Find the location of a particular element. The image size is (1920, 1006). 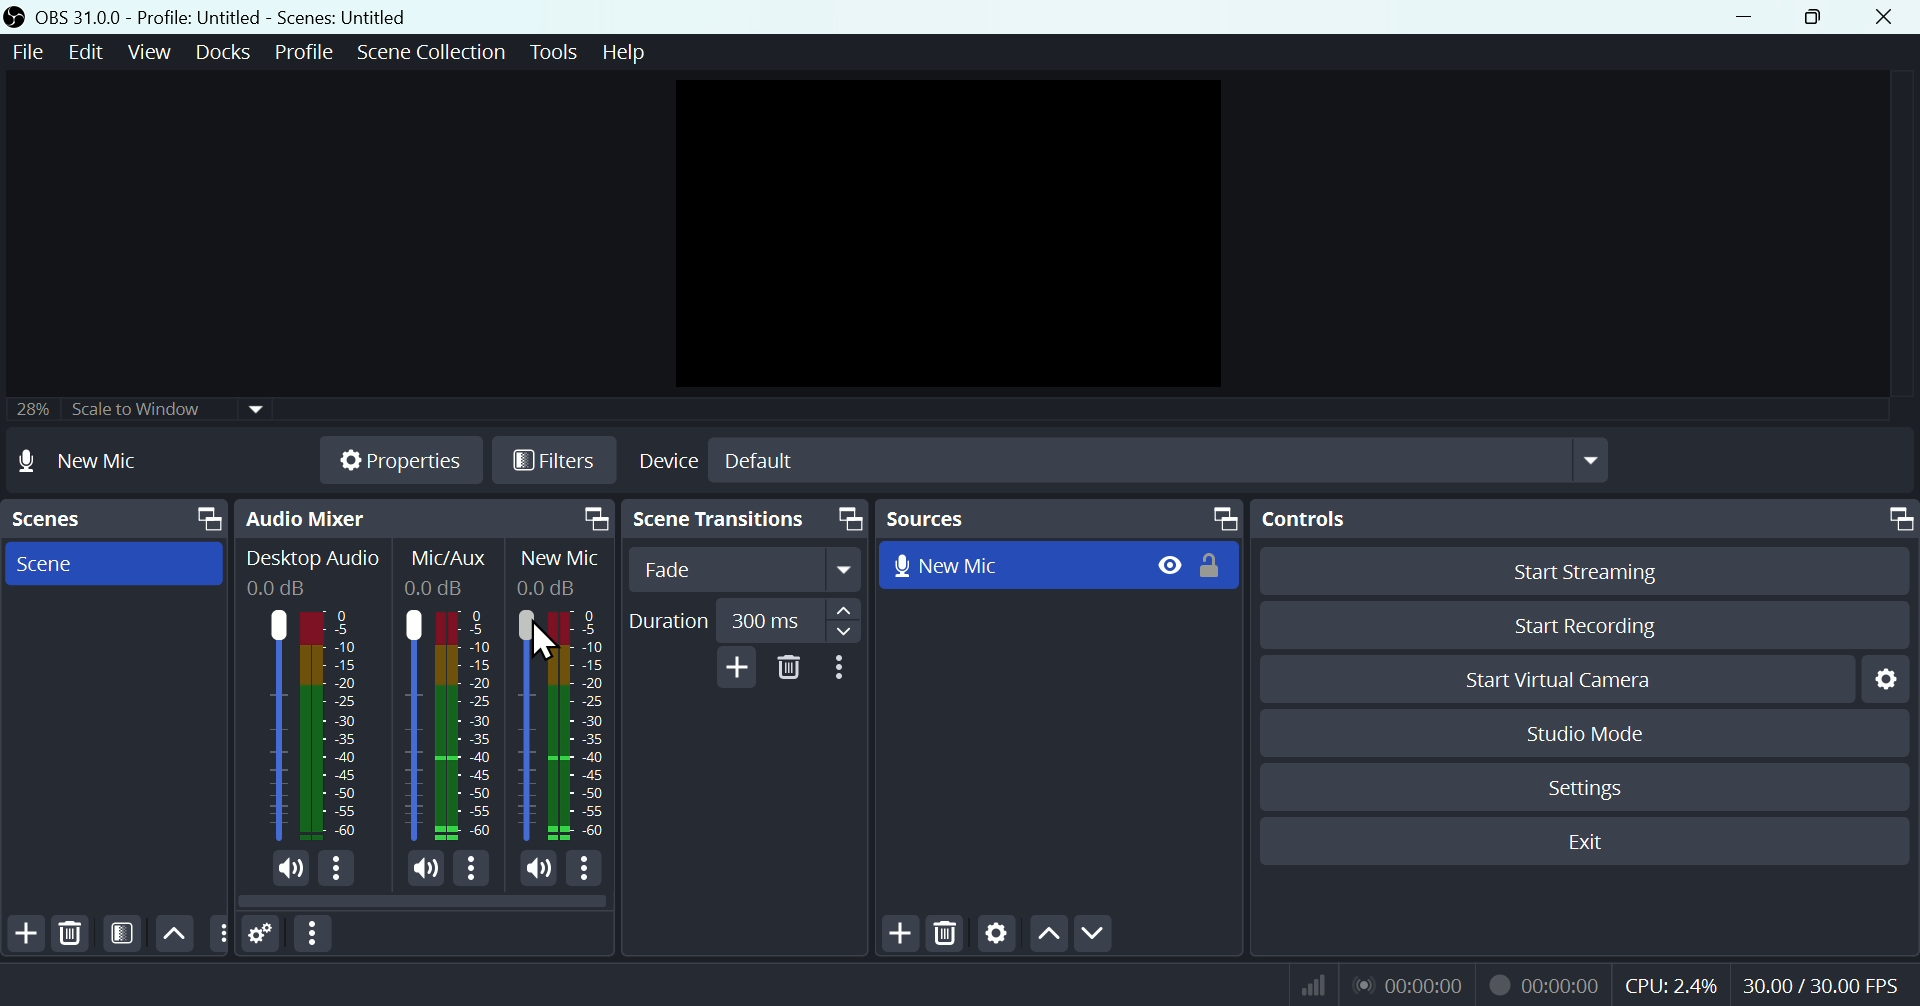

Add is located at coordinates (24, 934).